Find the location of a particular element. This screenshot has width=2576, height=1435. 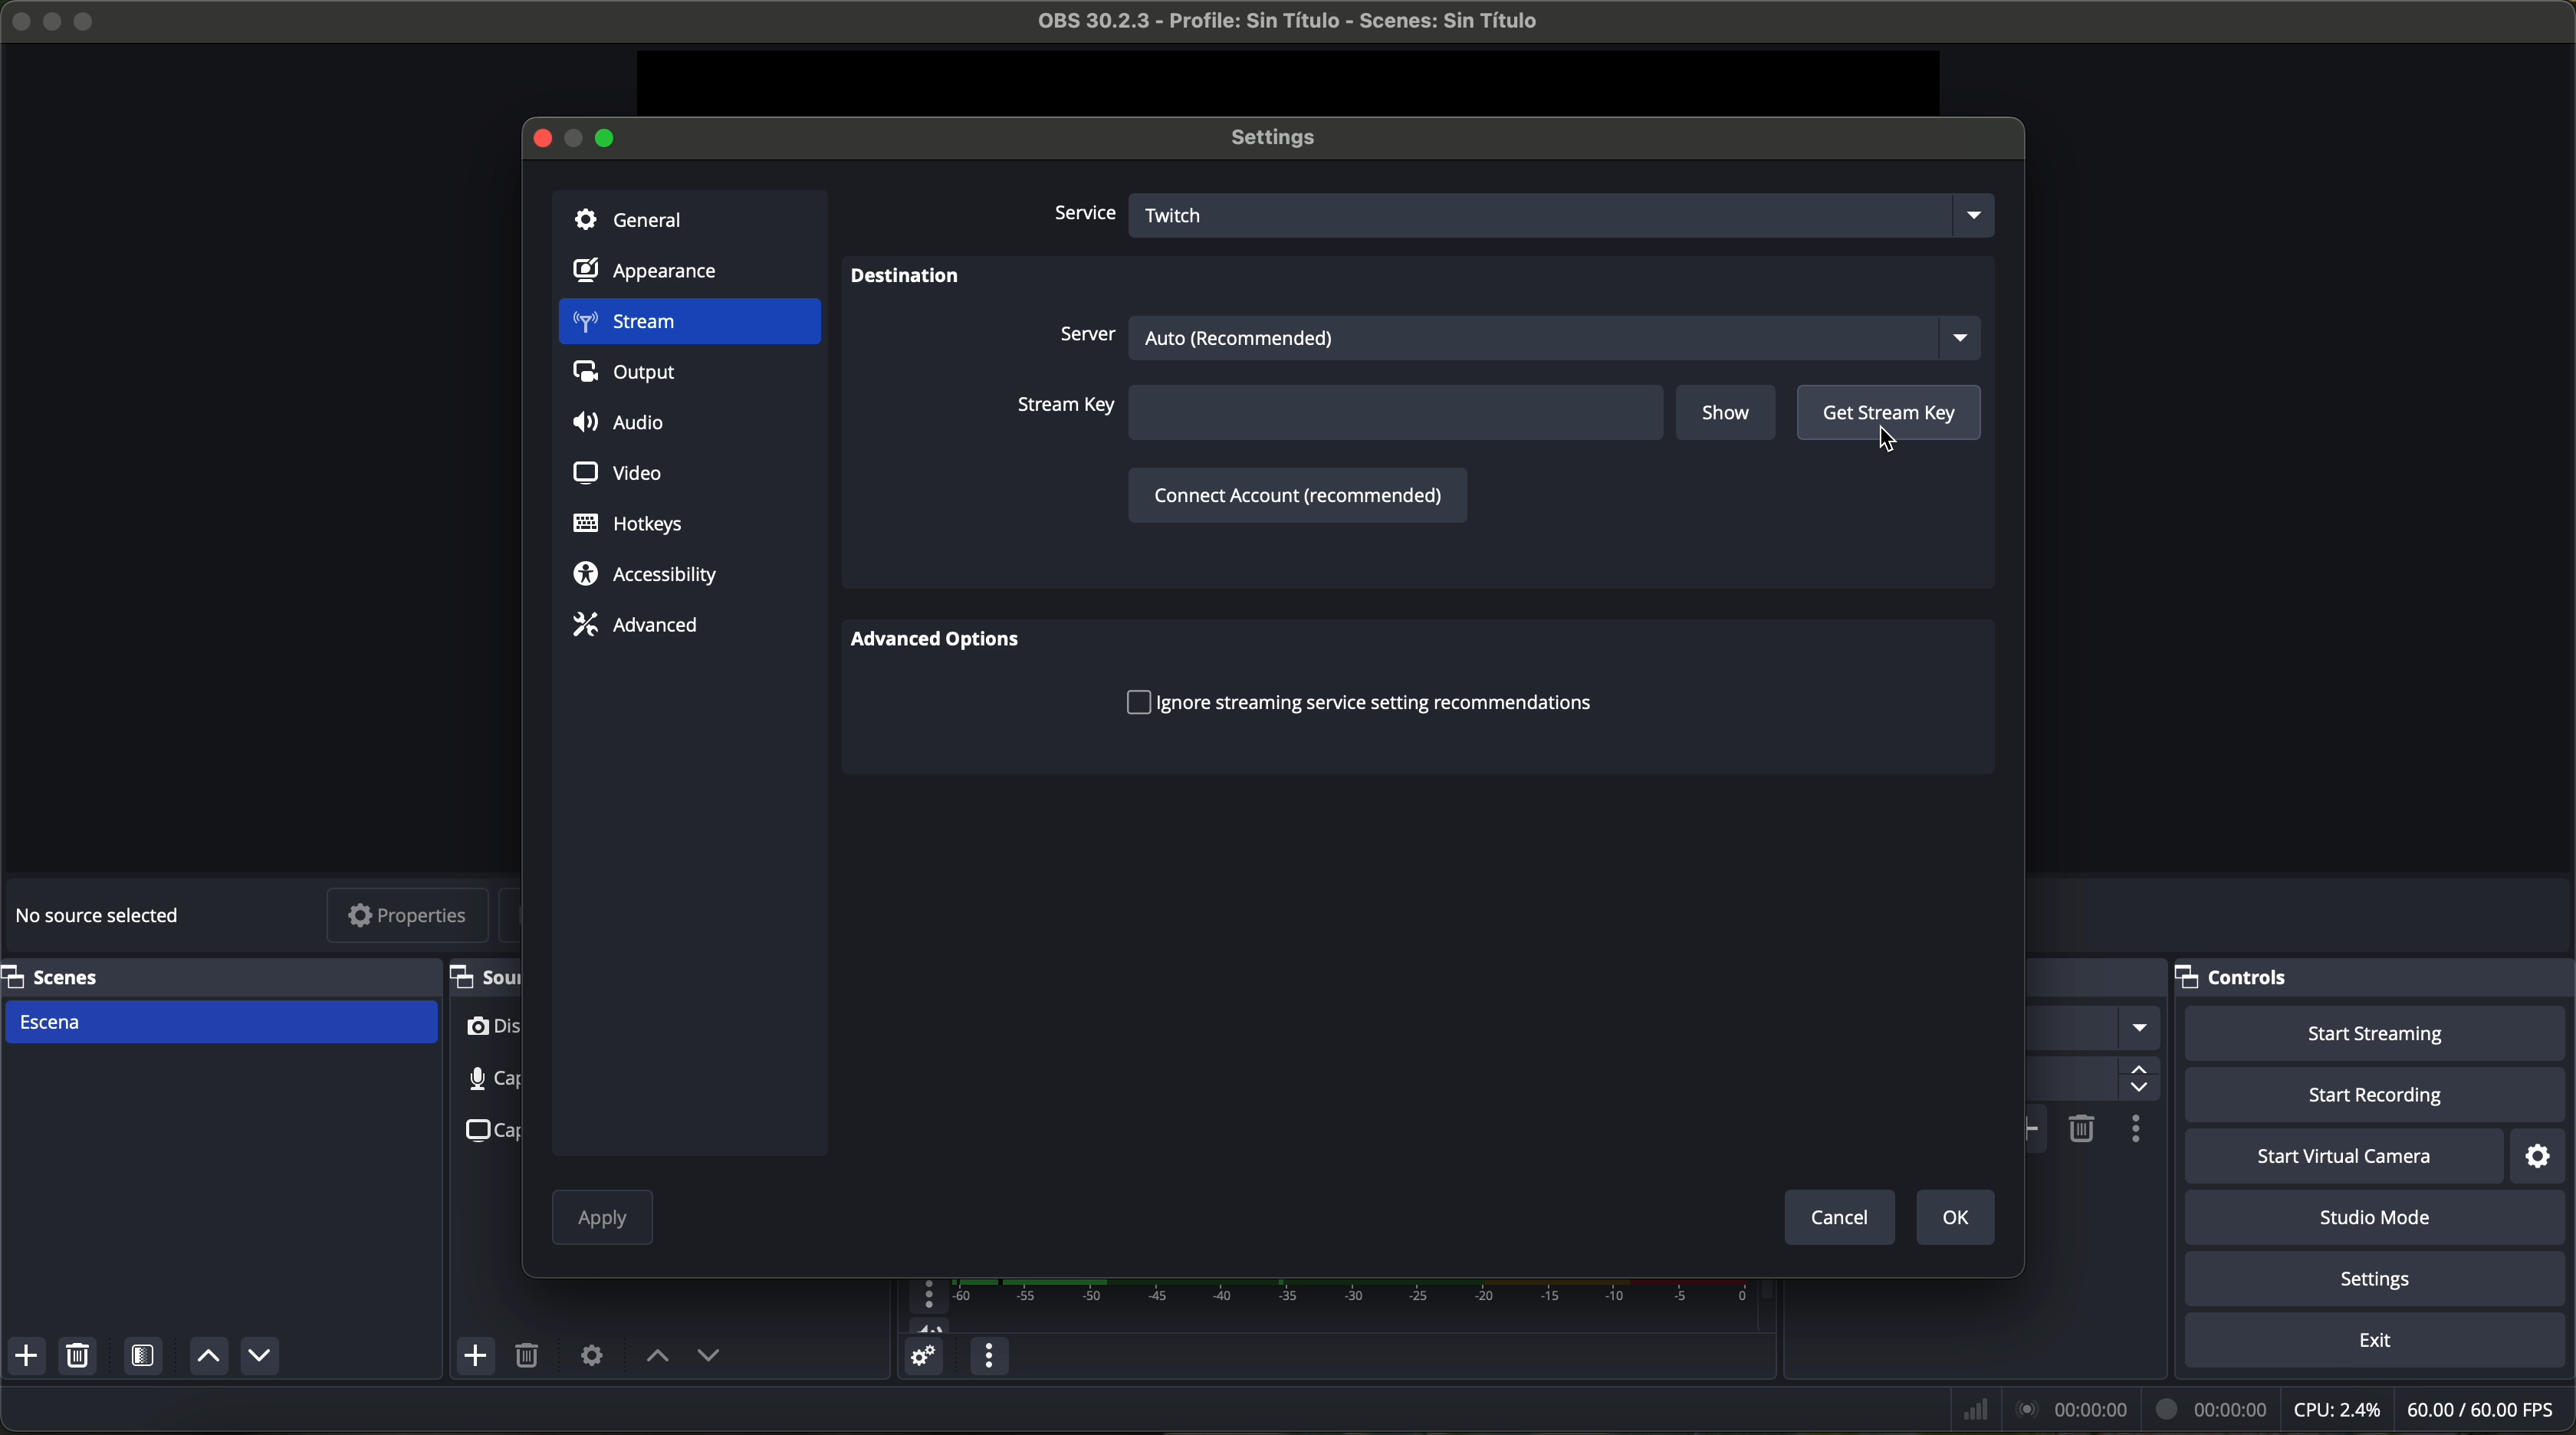

sources is located at coordinates (483, 976).